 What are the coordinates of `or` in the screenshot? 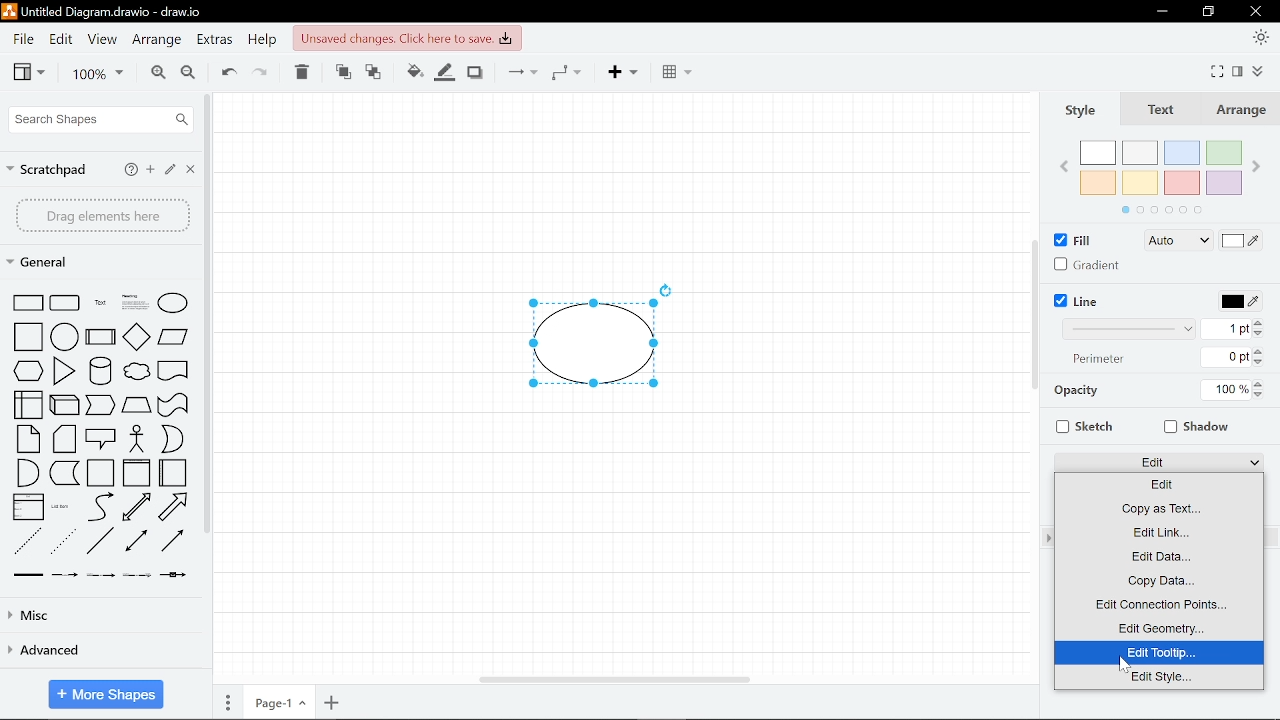 It's located at (172, 438).